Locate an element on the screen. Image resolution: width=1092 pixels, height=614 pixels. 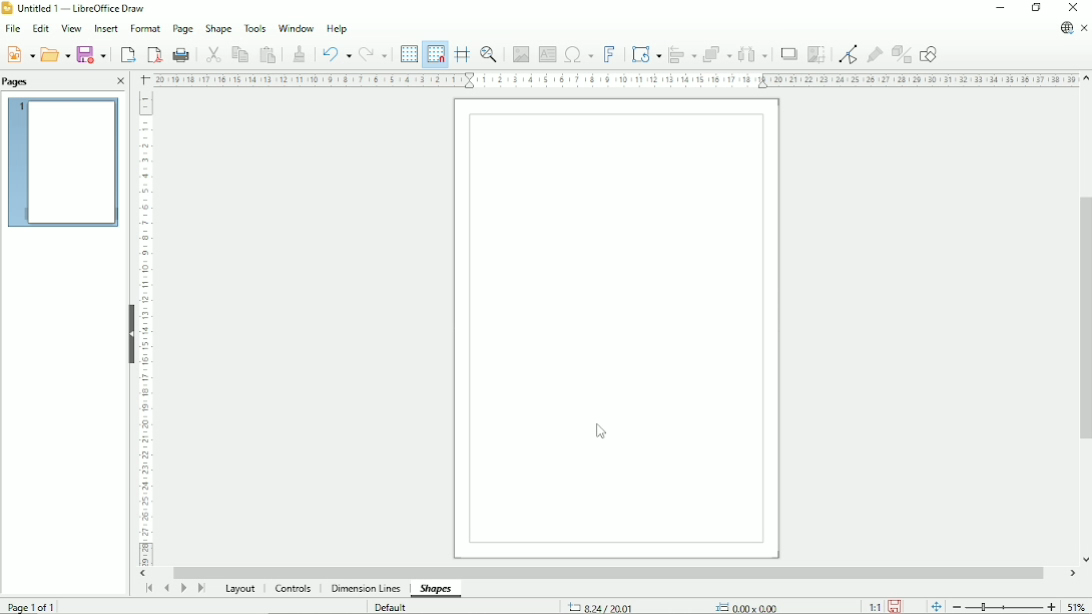
Default is located at coordinates (392, 606).